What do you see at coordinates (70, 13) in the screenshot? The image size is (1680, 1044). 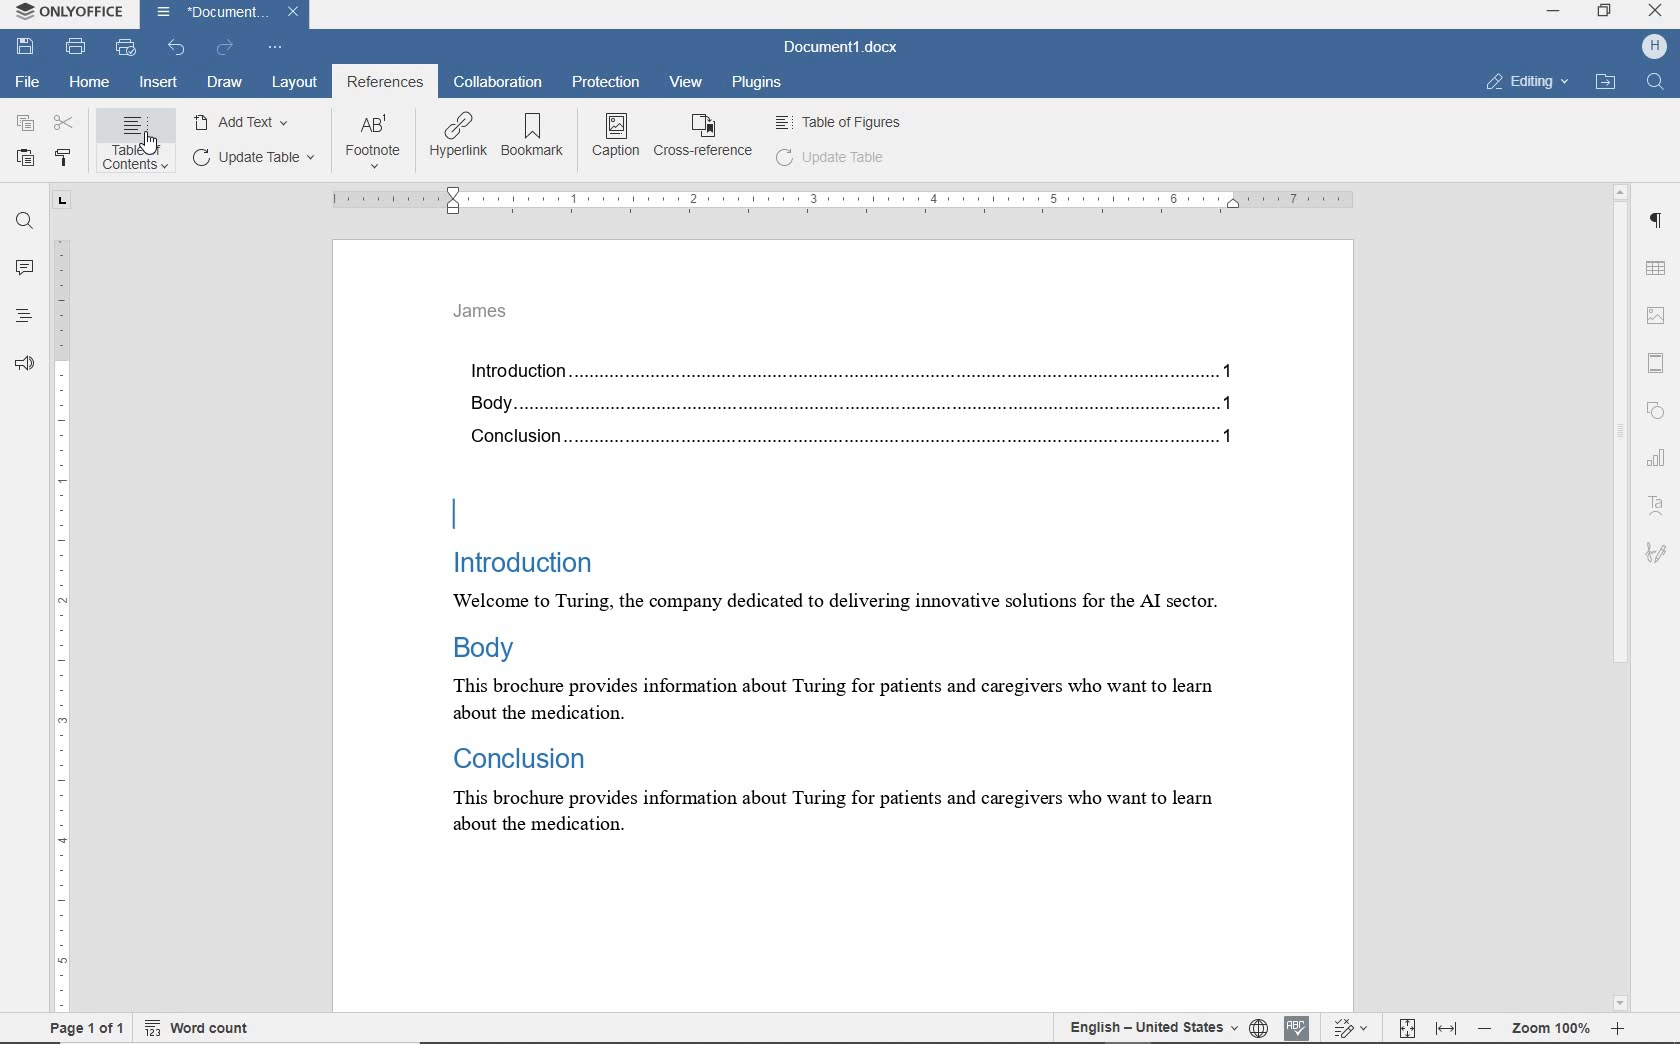 I see `system name` at bounding box center [70, 13].